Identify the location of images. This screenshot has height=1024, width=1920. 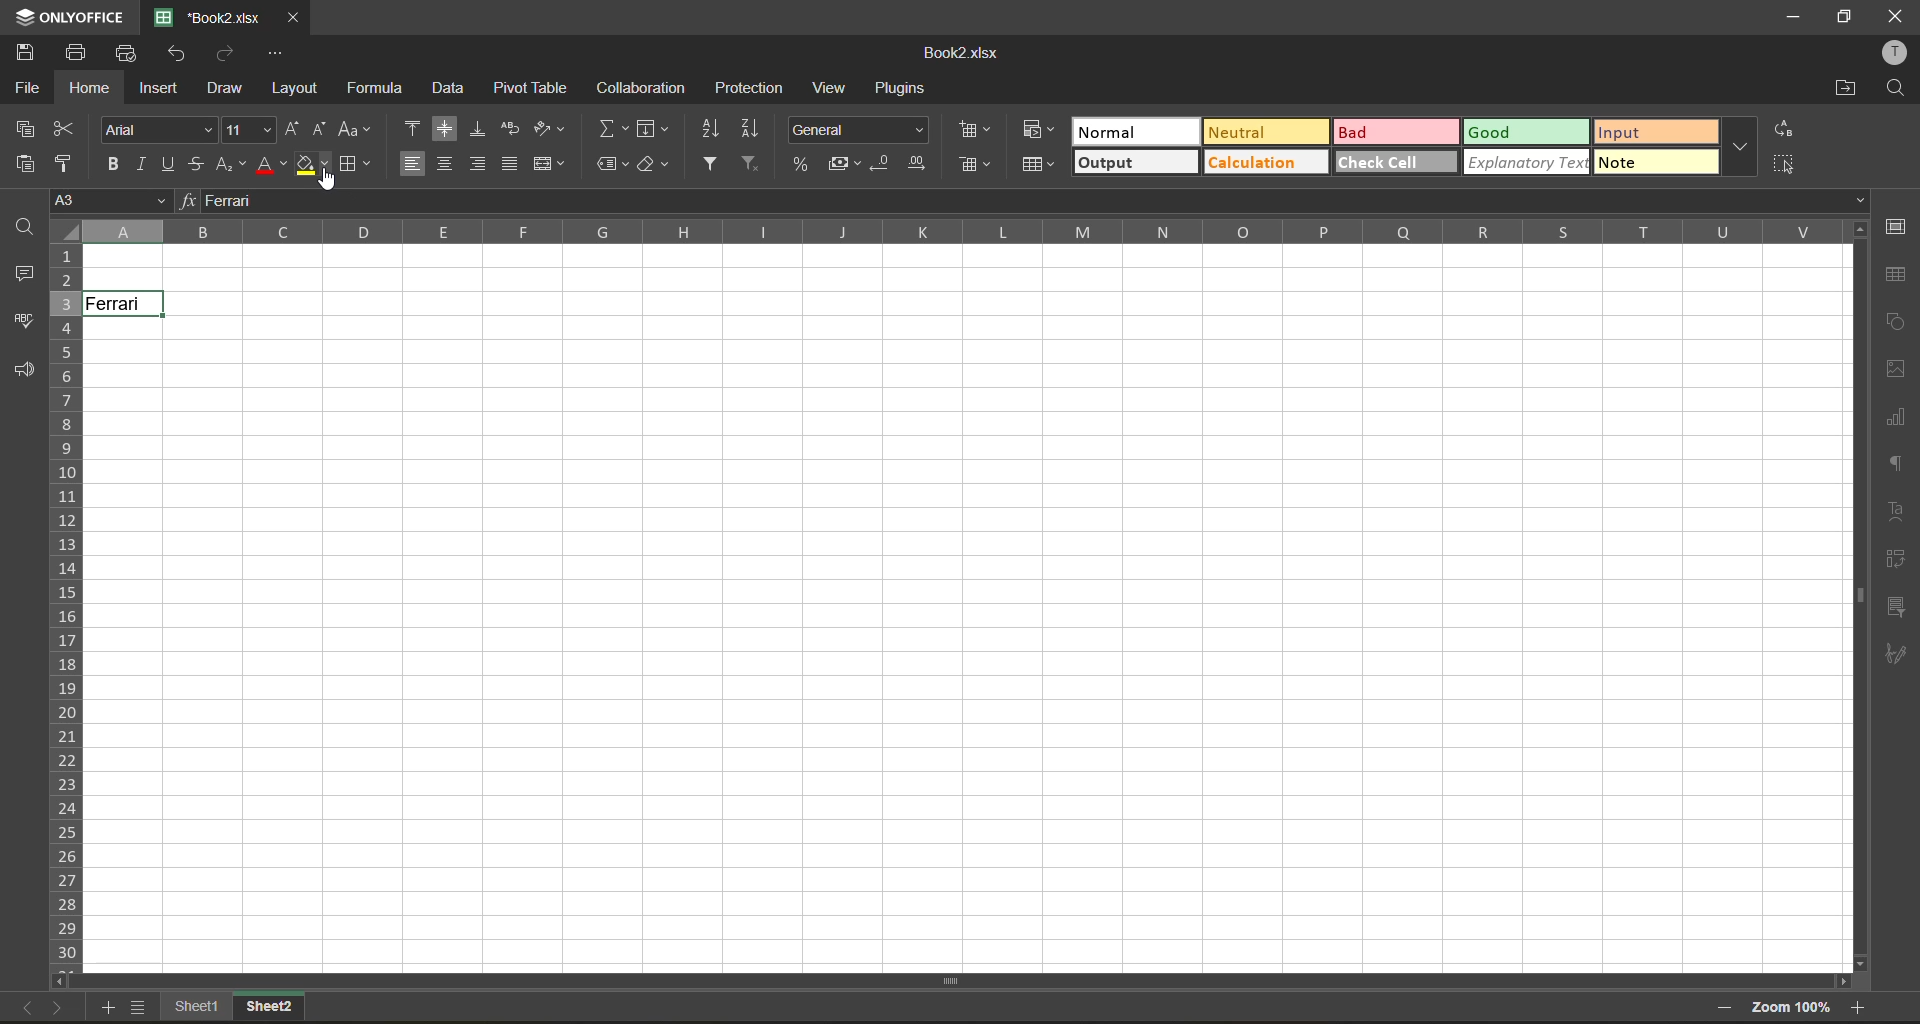
(1898, 370).